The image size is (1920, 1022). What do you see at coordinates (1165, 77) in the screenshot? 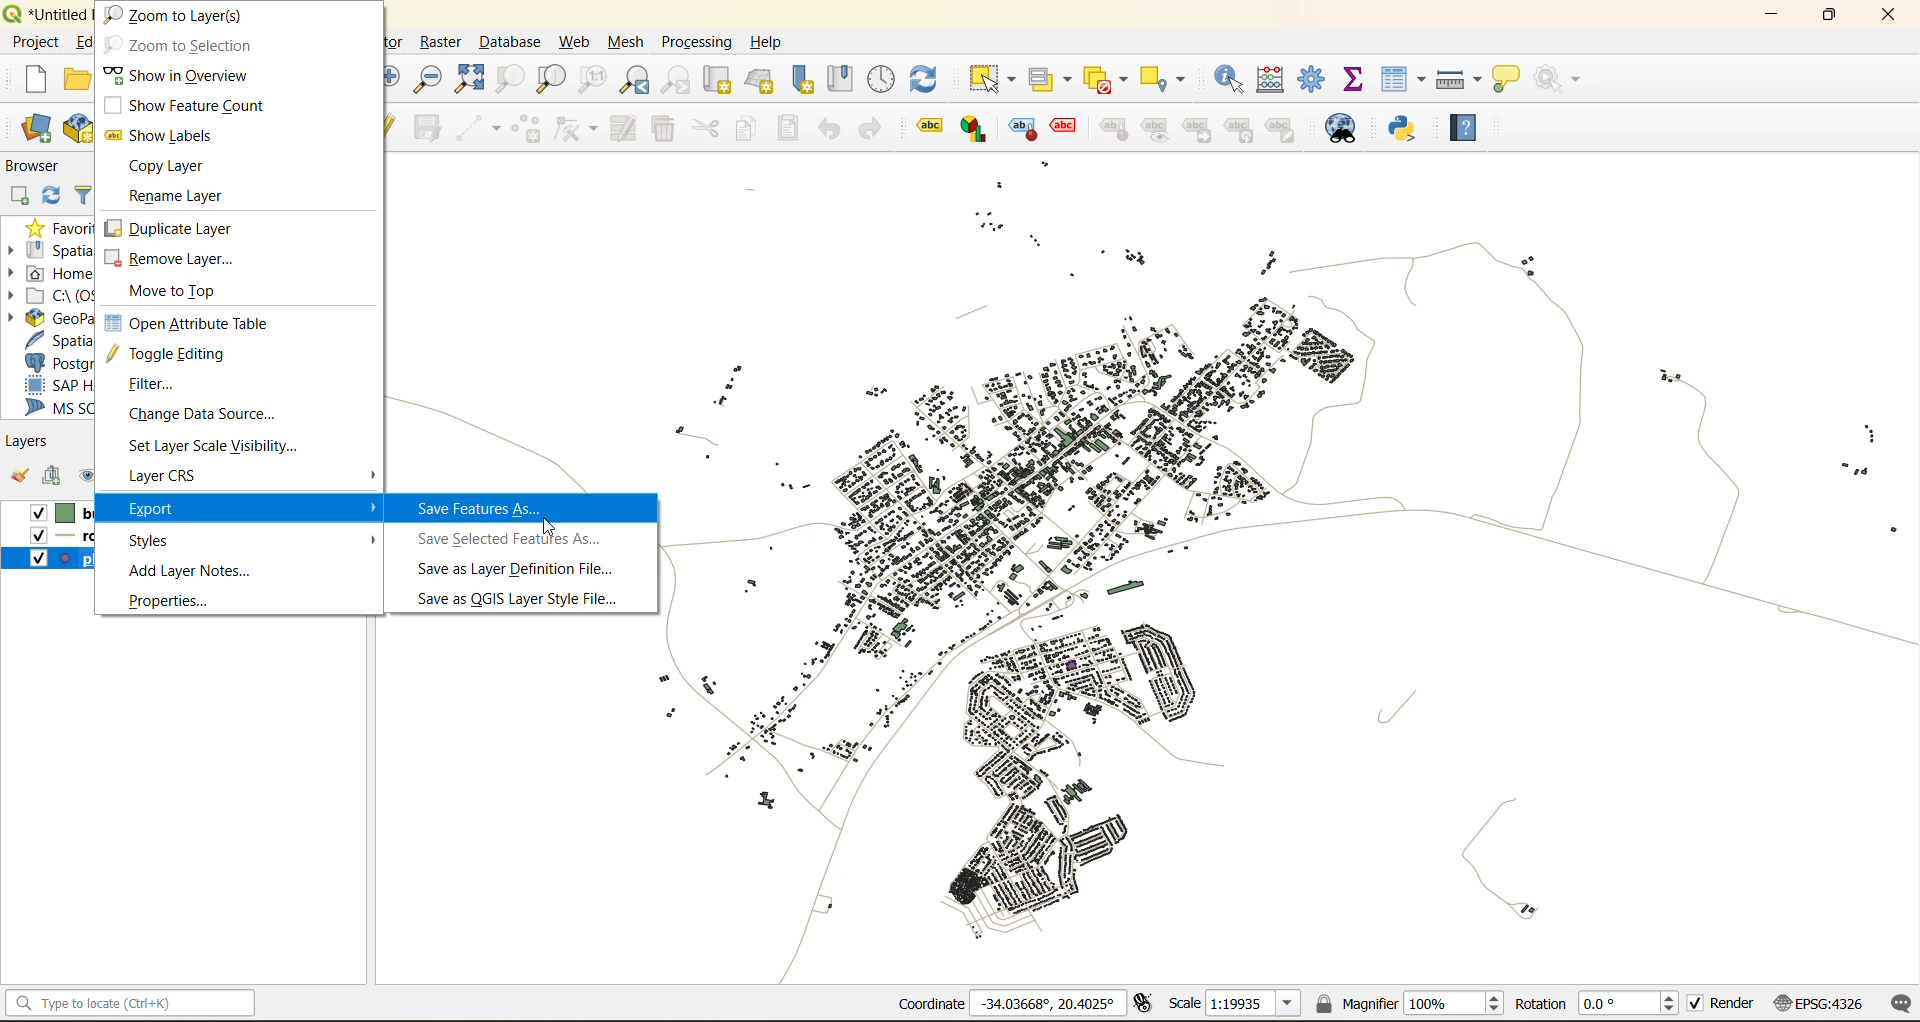
I see `select location` at bounding box center [1165, 77].